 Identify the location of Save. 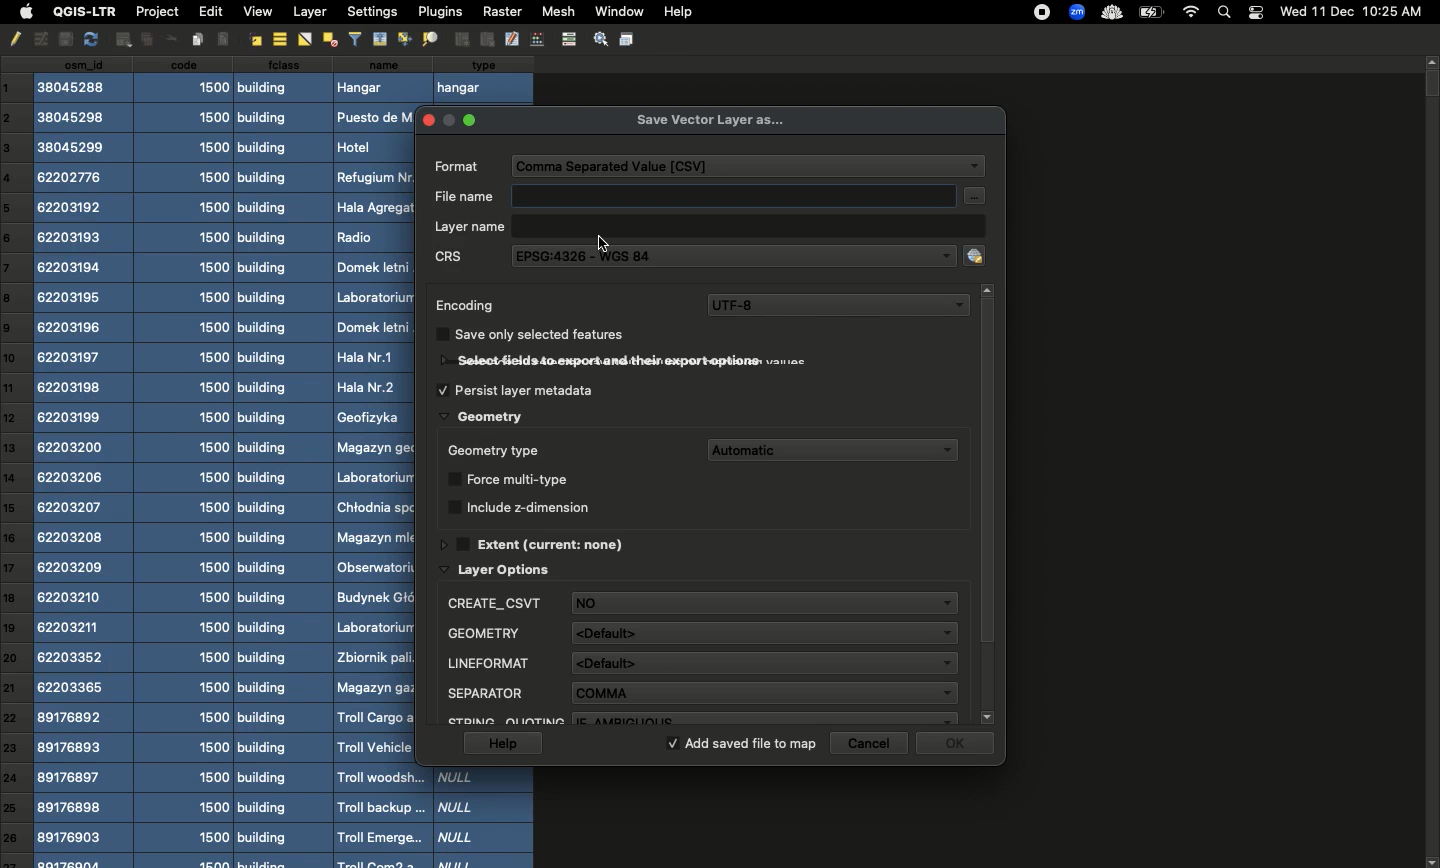
(628, 39).